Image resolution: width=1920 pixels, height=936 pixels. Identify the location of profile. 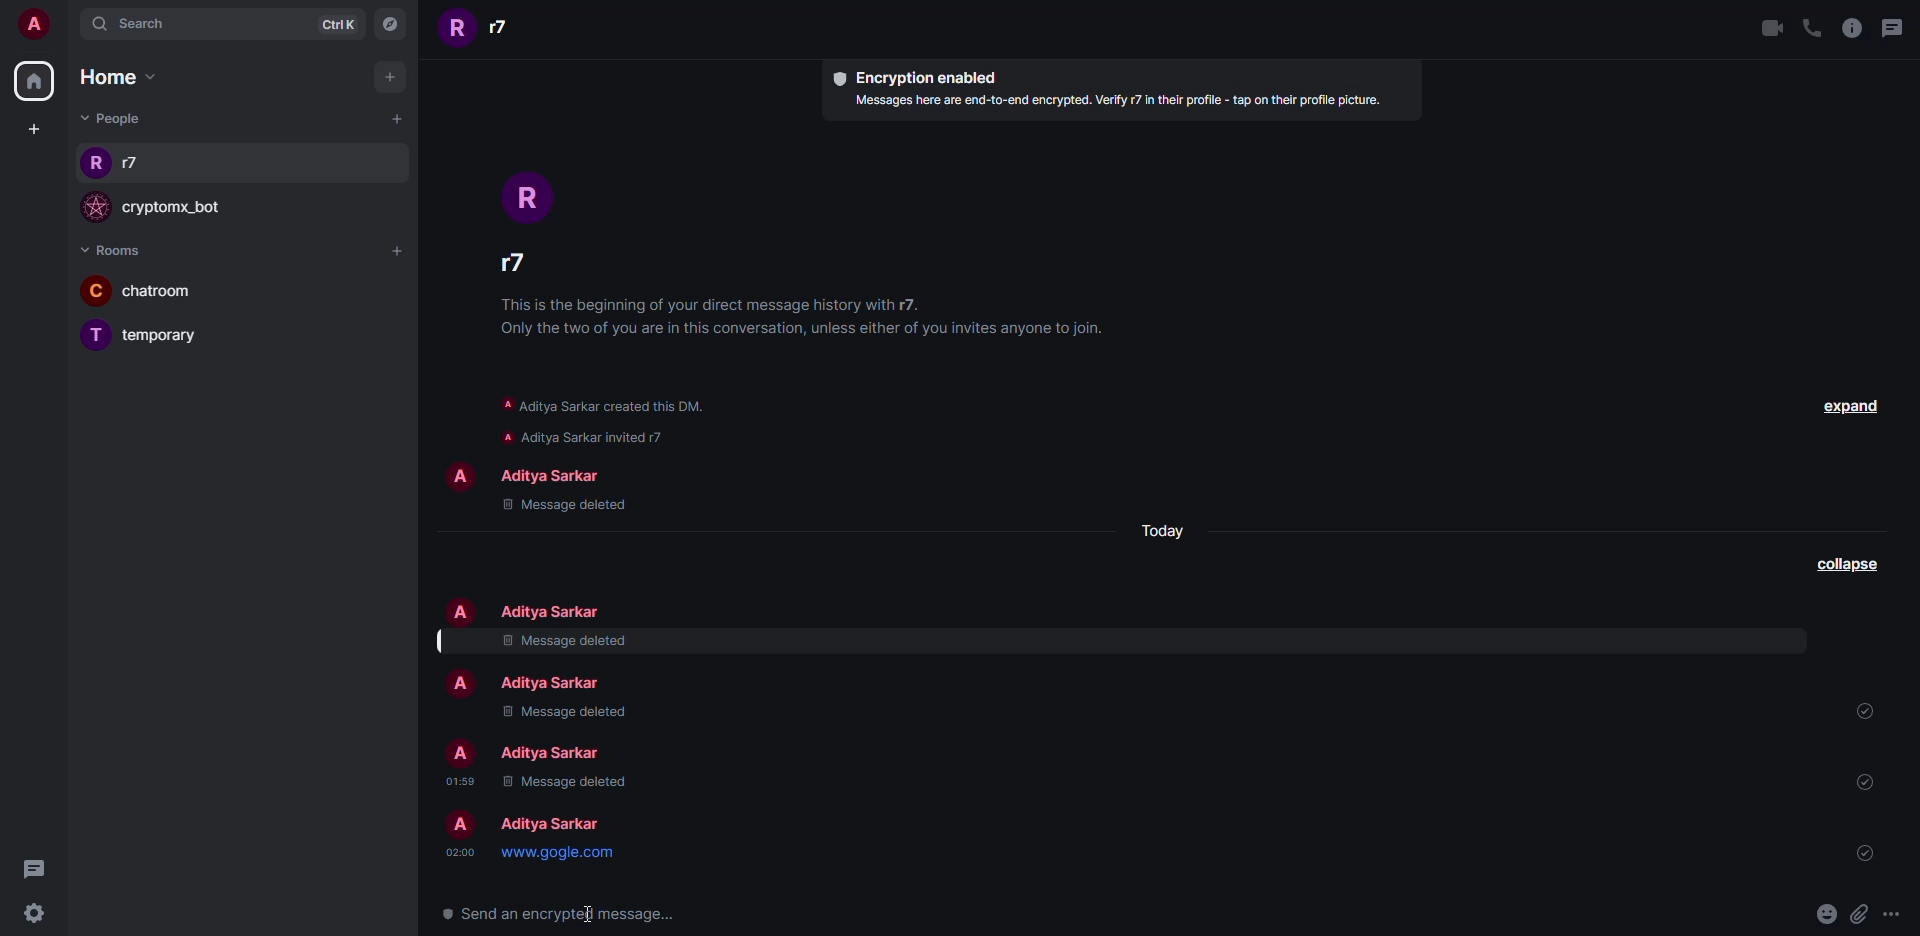
(97, 336).